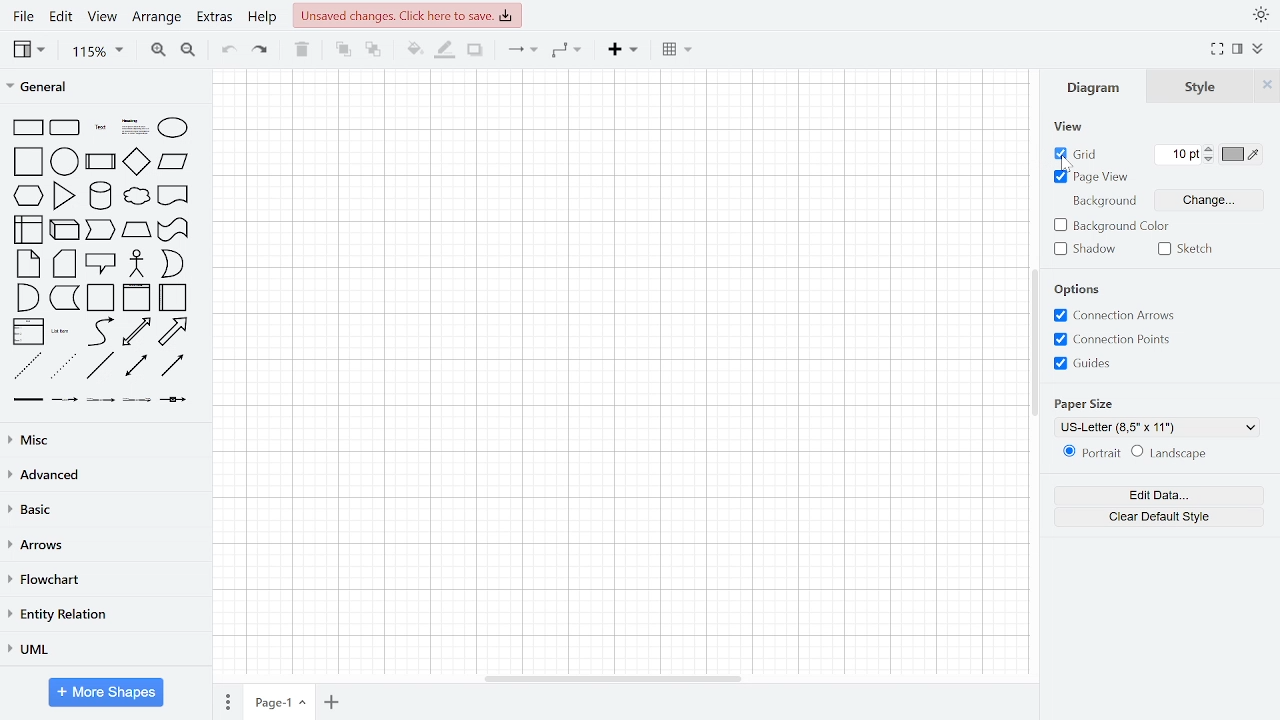  I want to click on triangle, so click(65, 195).